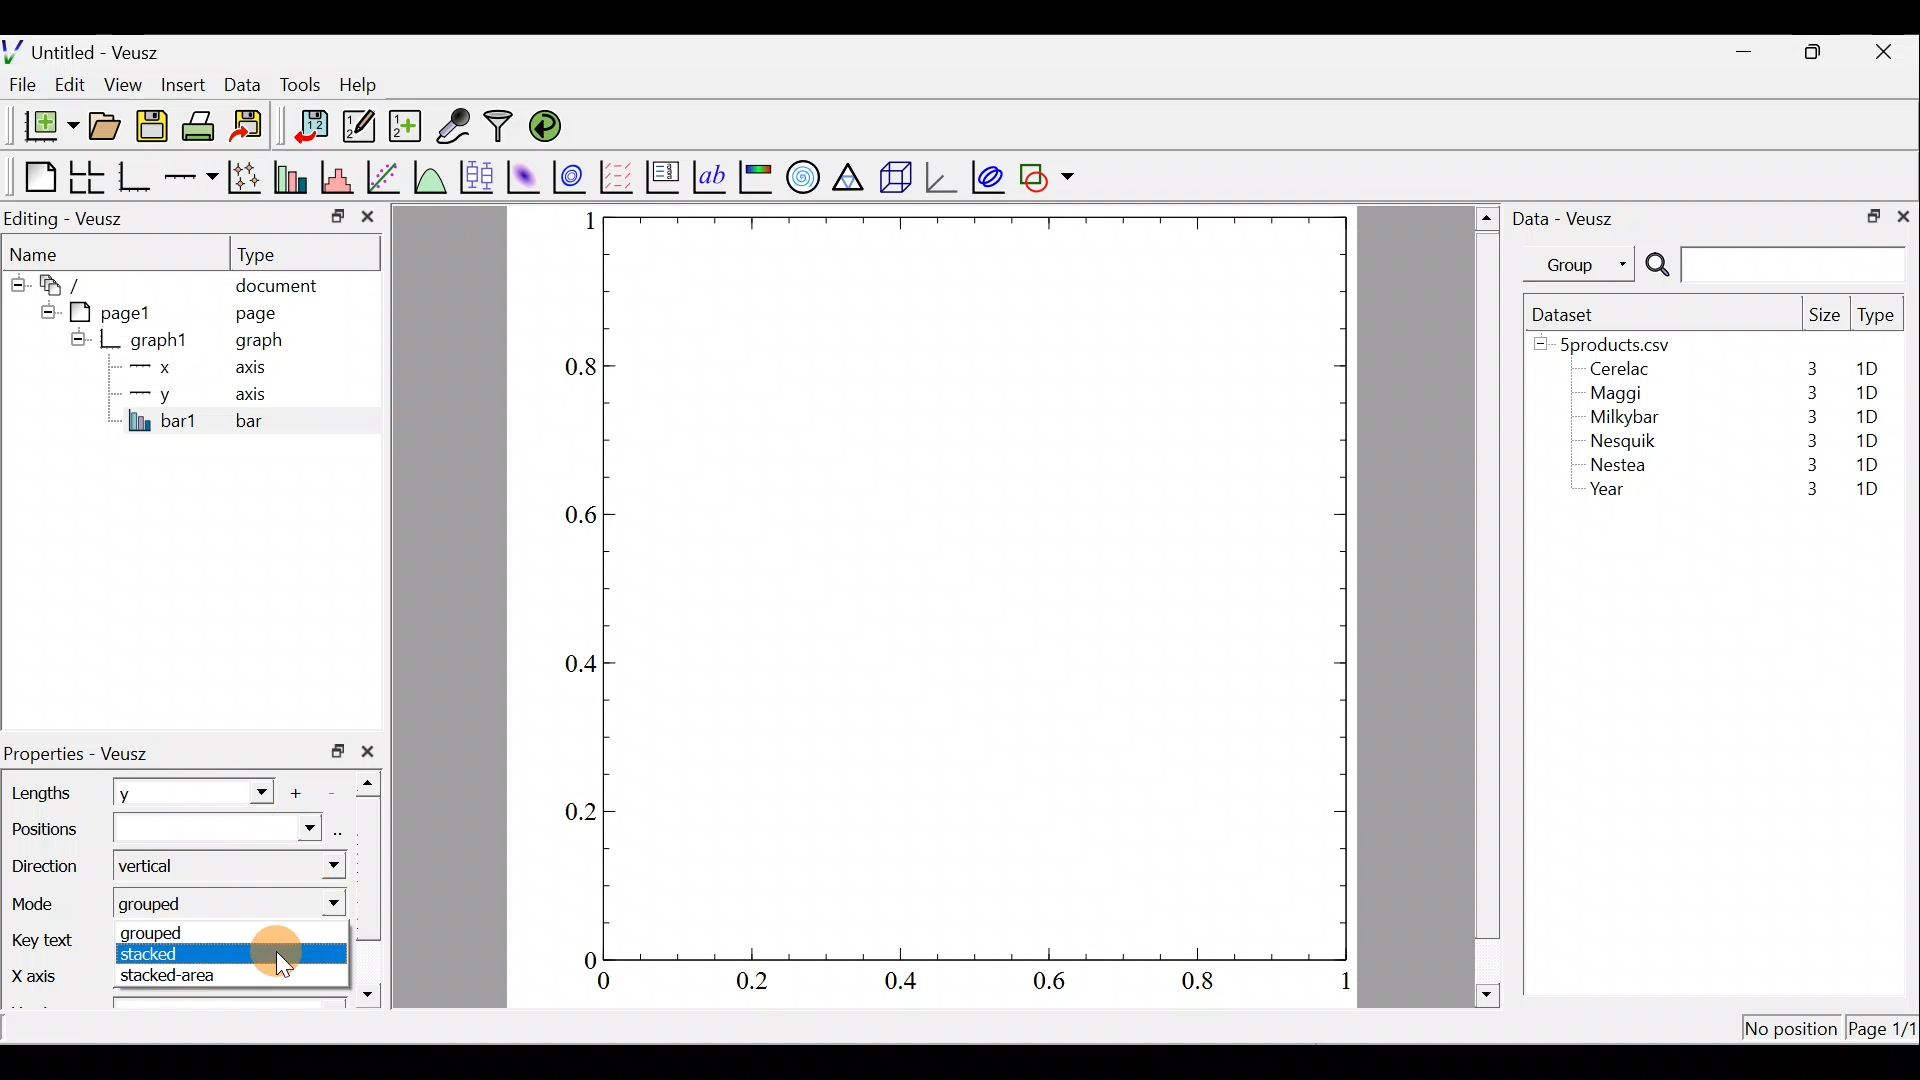 Image resolution: width=1920 pixels, height=1080 pixels. Describe the element at coordinates (155, 367) in the screenshot. I see `x` at that location.